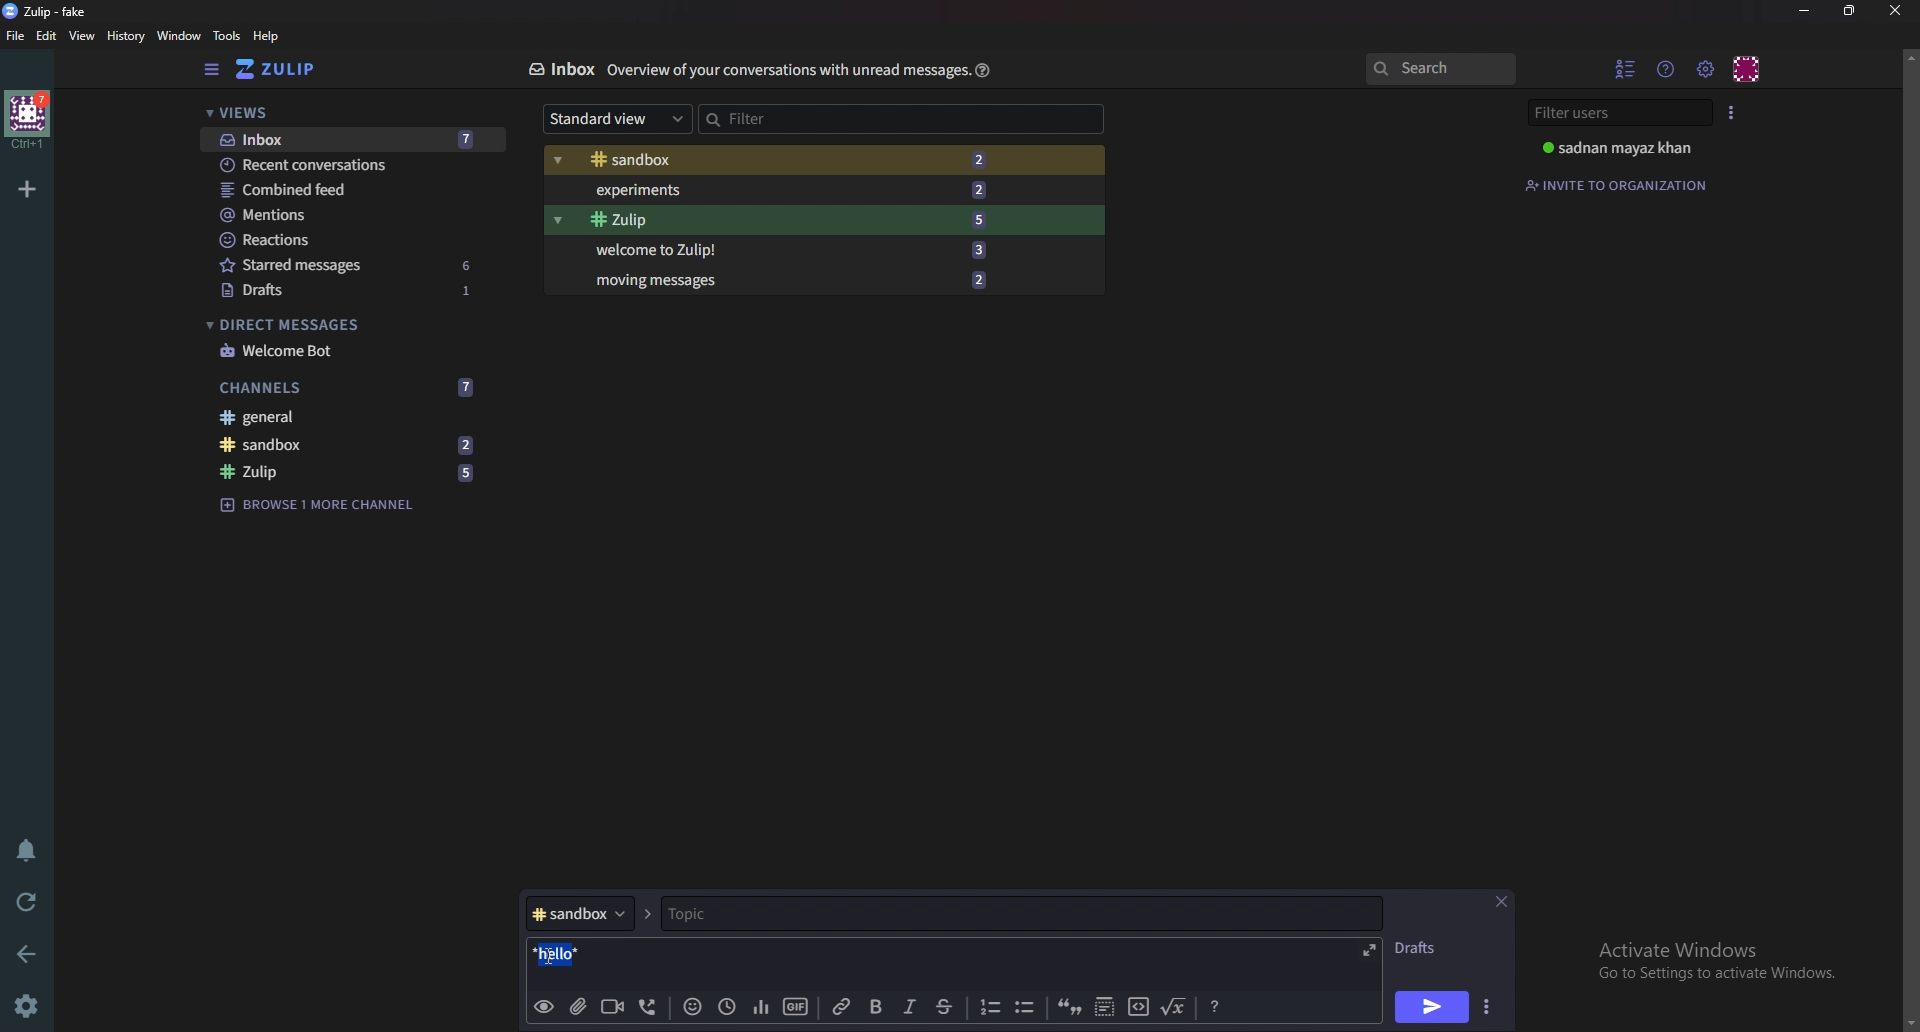 Image resolution: width=1920 pixels, height=1032 pixels. I want to click on Mentions, so click(345, 215).